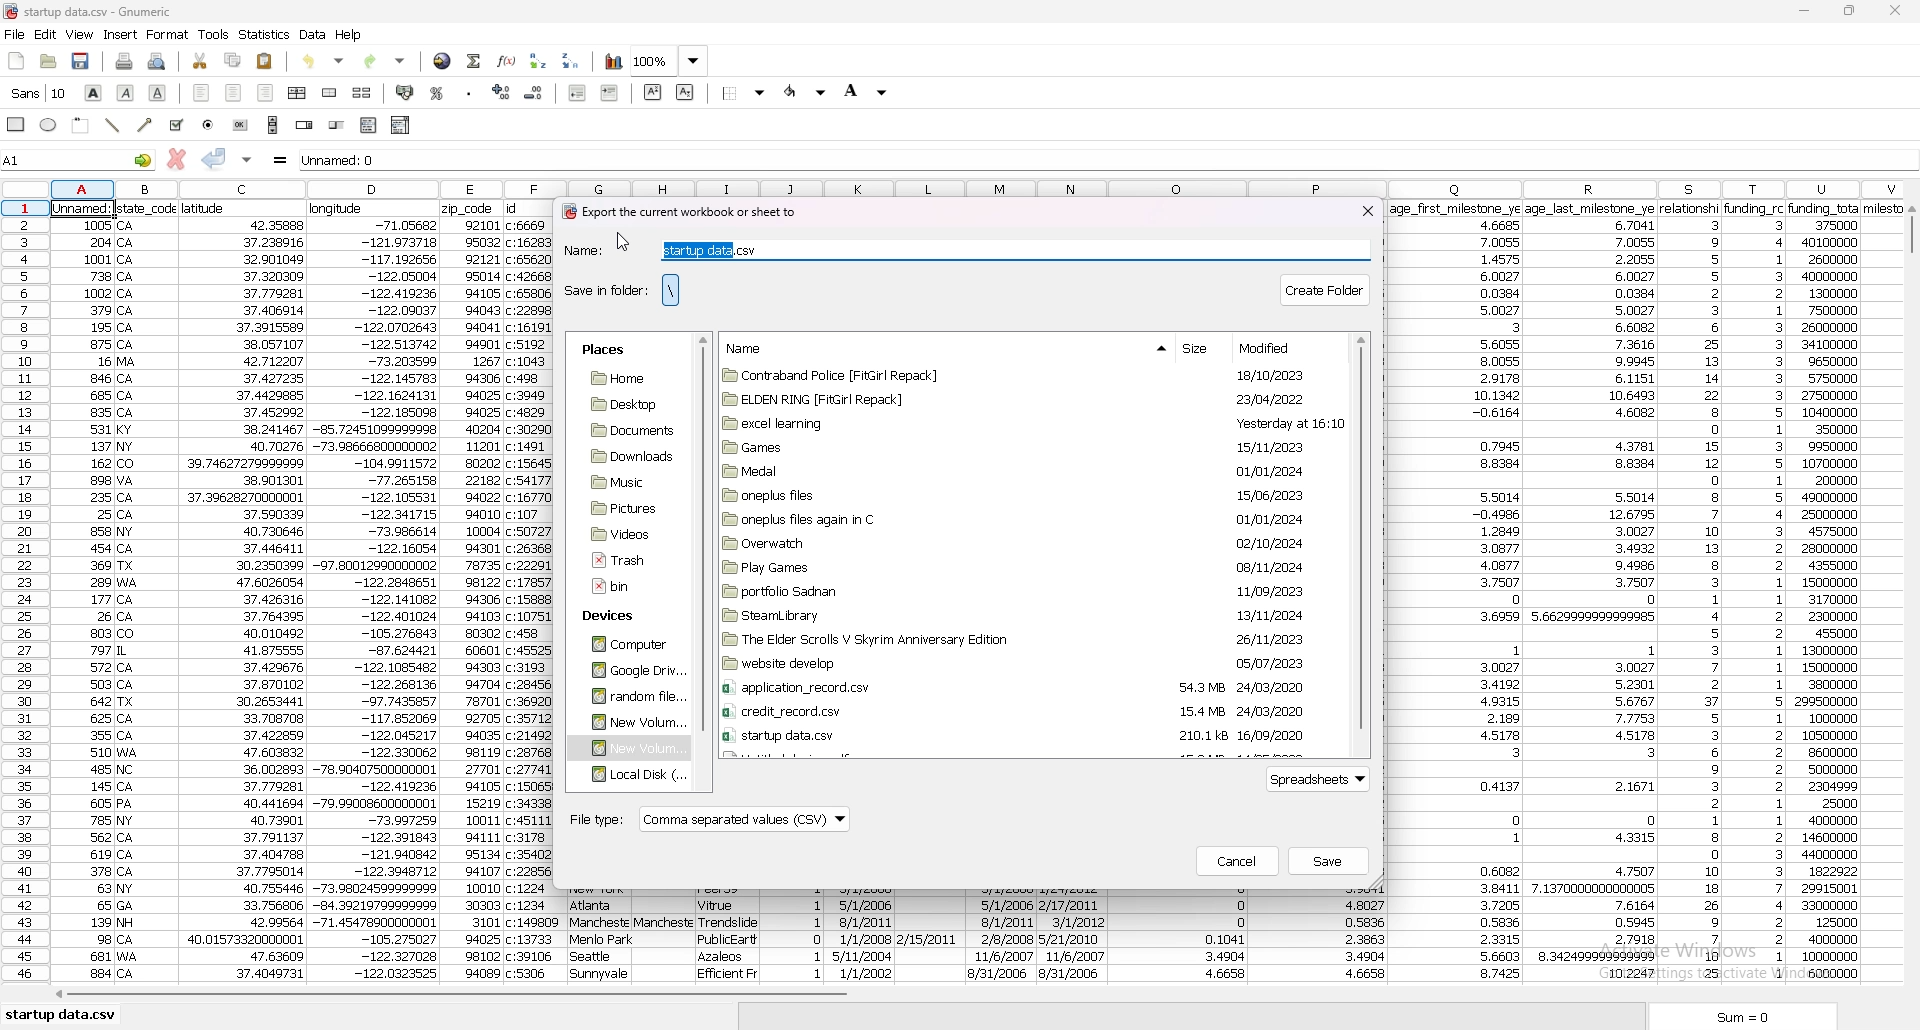  I want to click on folder, so click(1023, 615).